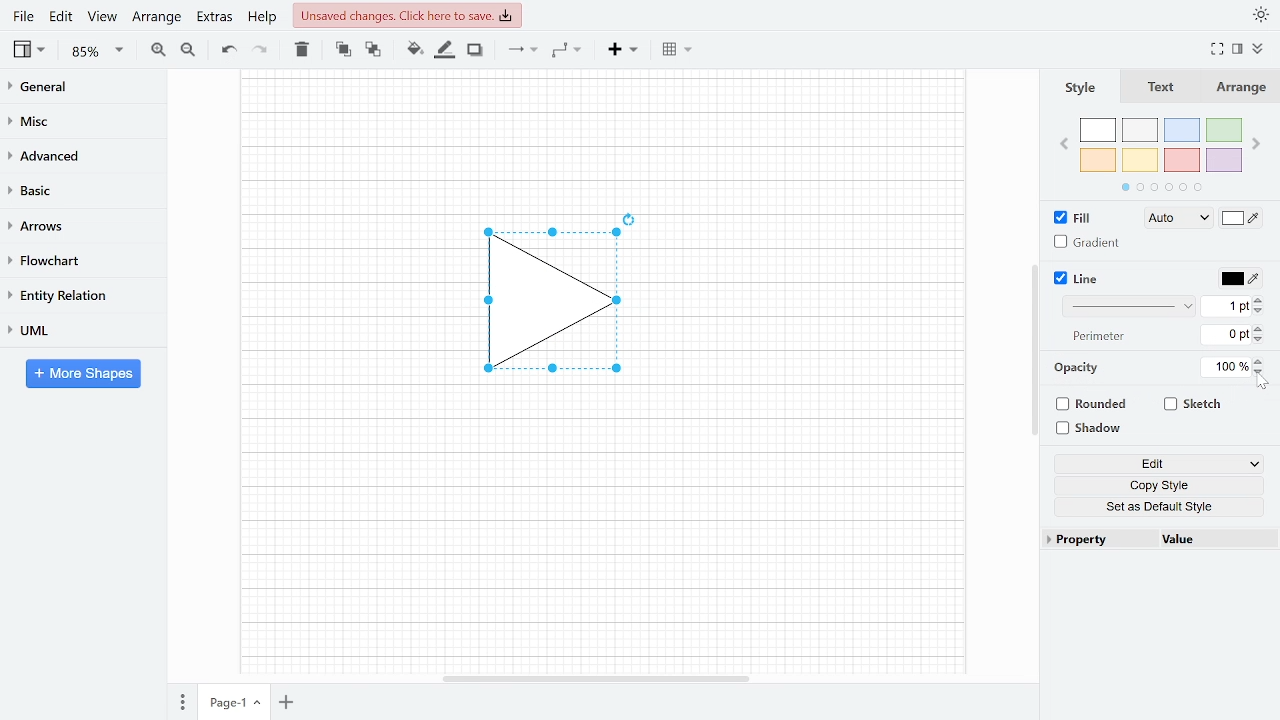 The height and width of the screenshot is (720, 1280). What do you see at coordinates (1261, 372) in the screenshot?
I see `Decrease opacity` at bounding box center [1261, 372].